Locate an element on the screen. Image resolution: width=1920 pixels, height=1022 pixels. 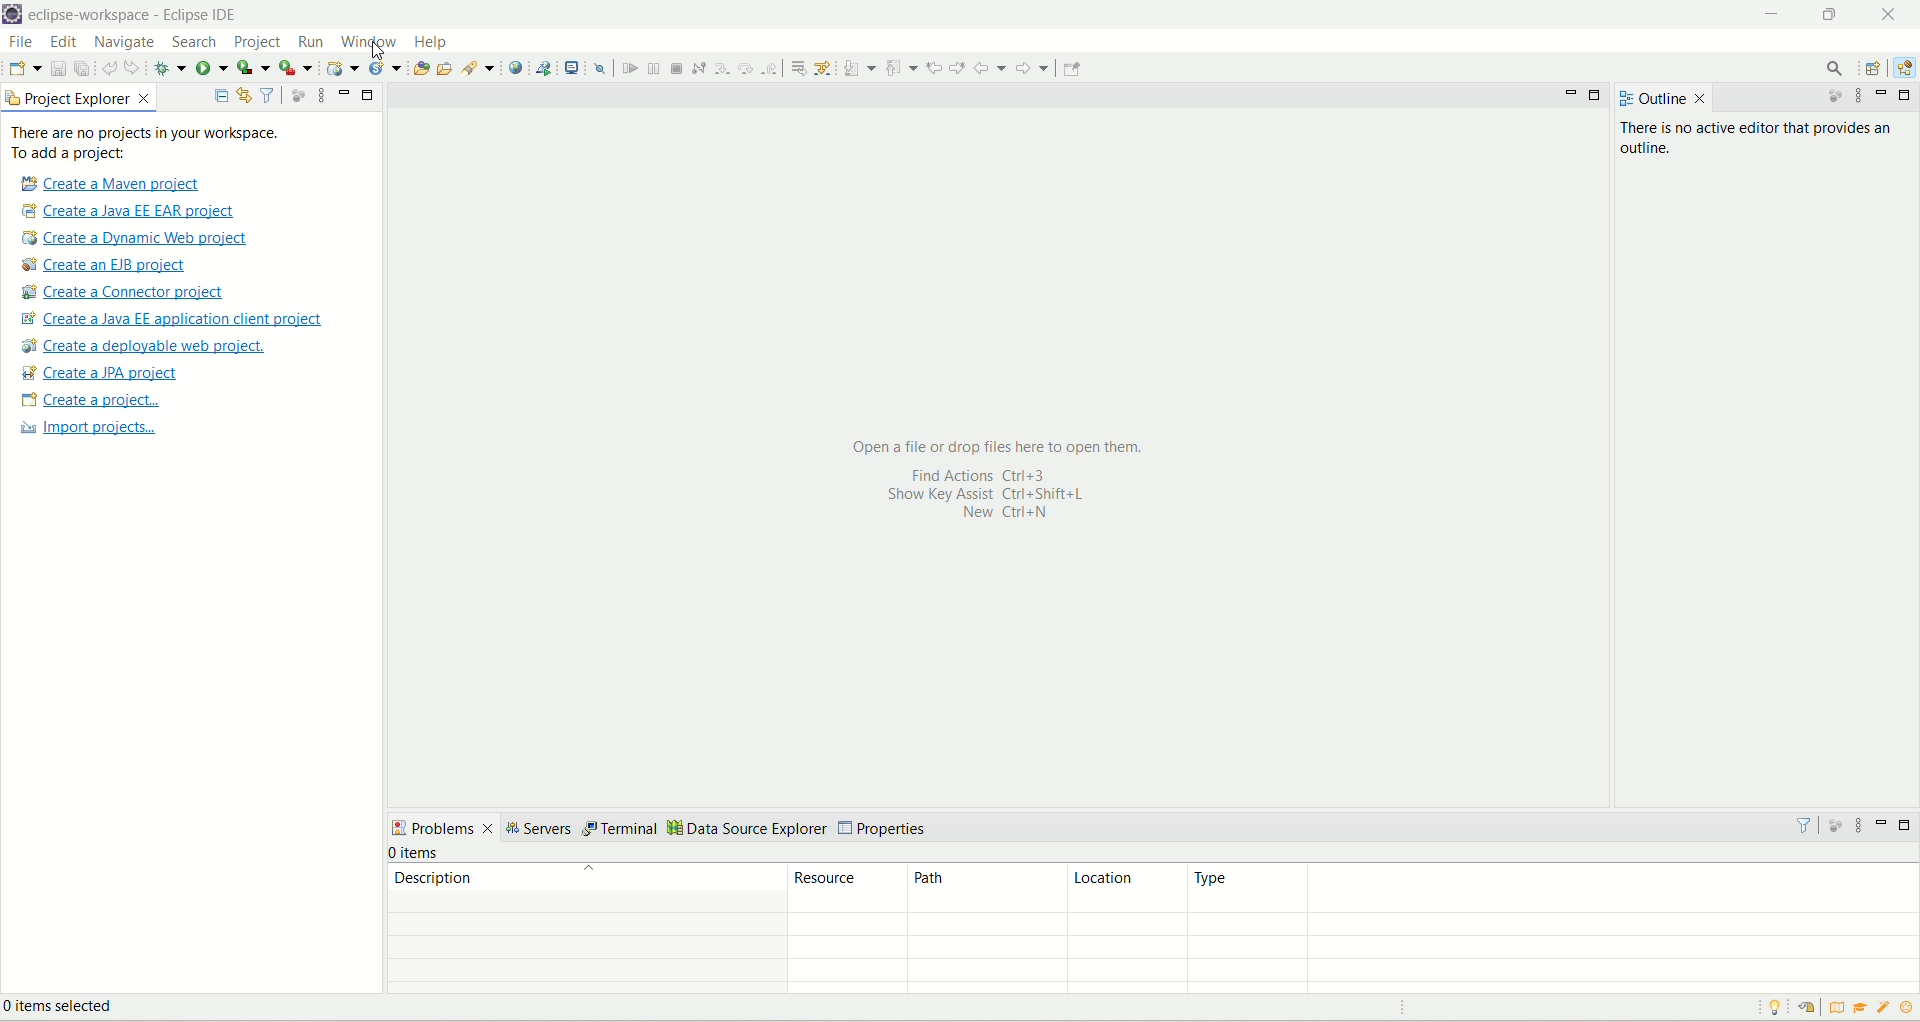
open web service is located at coordinates (516, 68).